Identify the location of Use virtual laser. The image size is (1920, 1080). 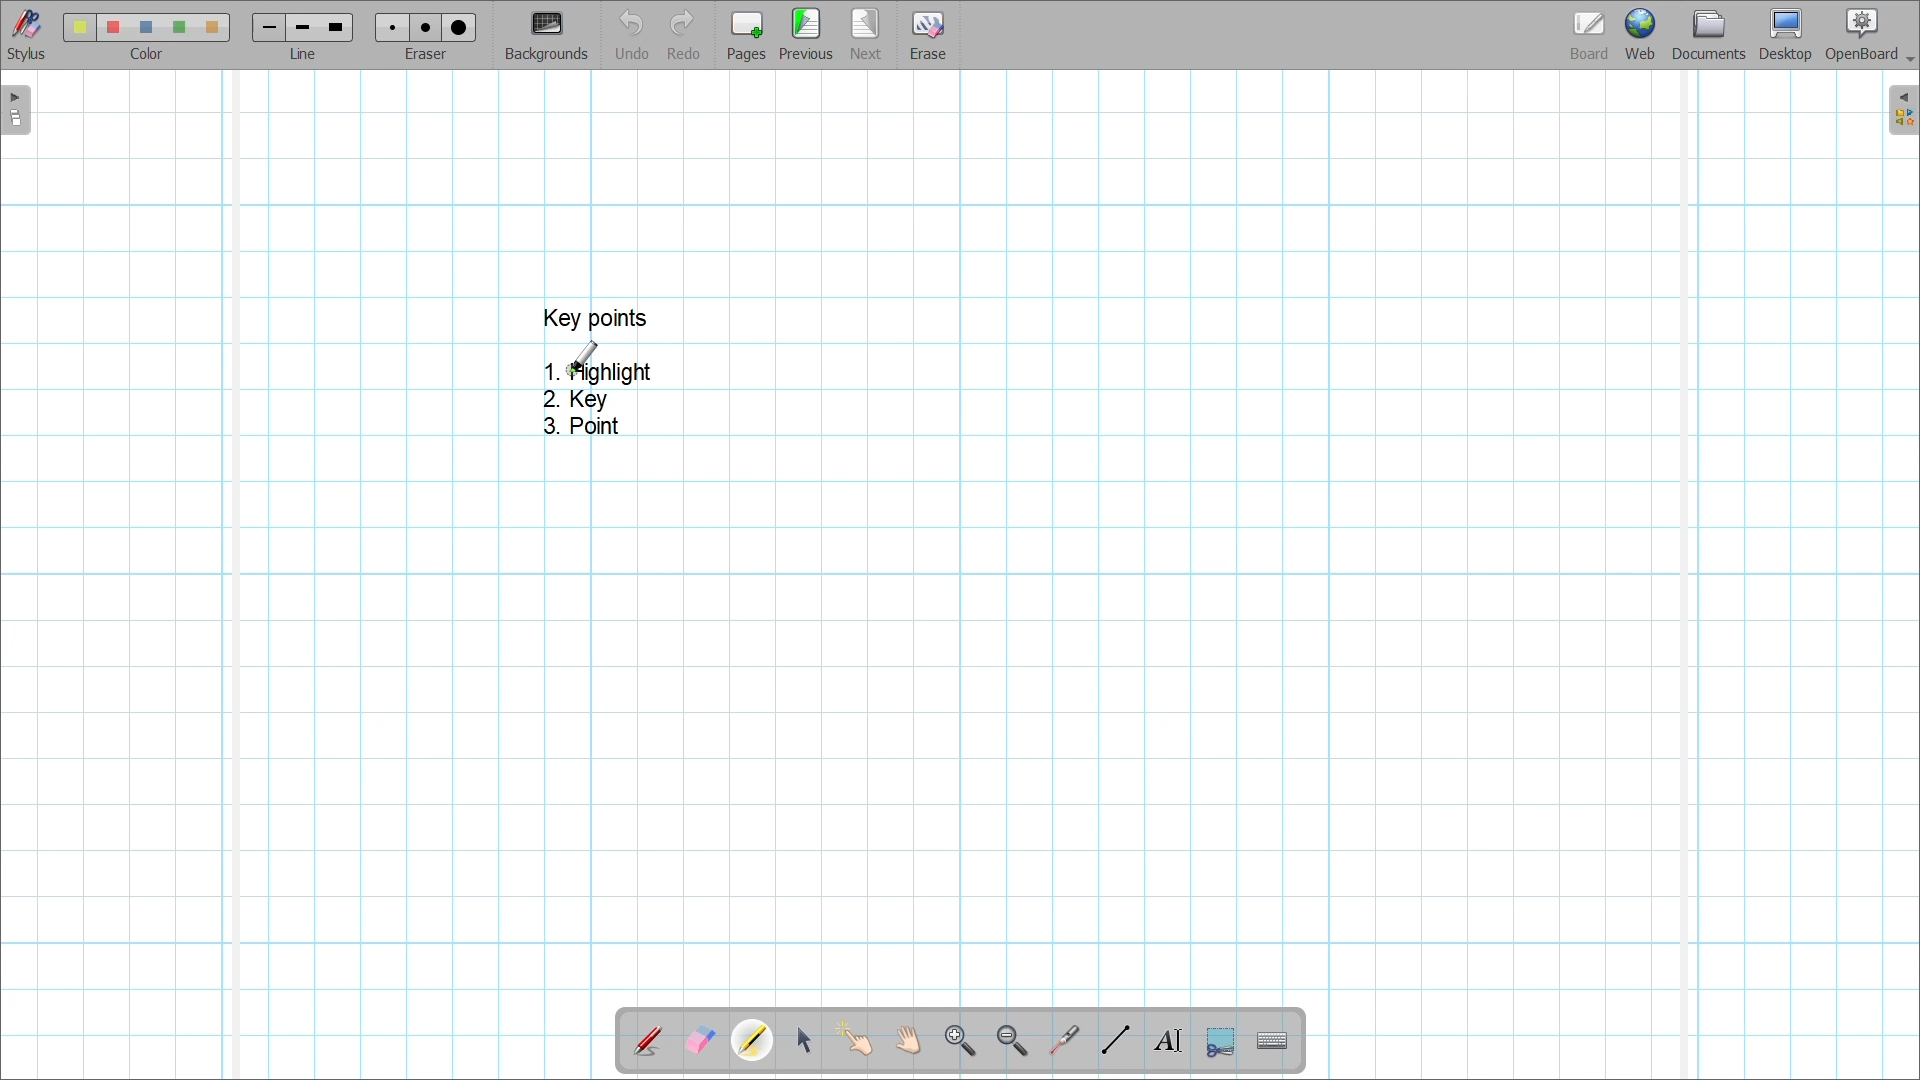
(1063, 1041).